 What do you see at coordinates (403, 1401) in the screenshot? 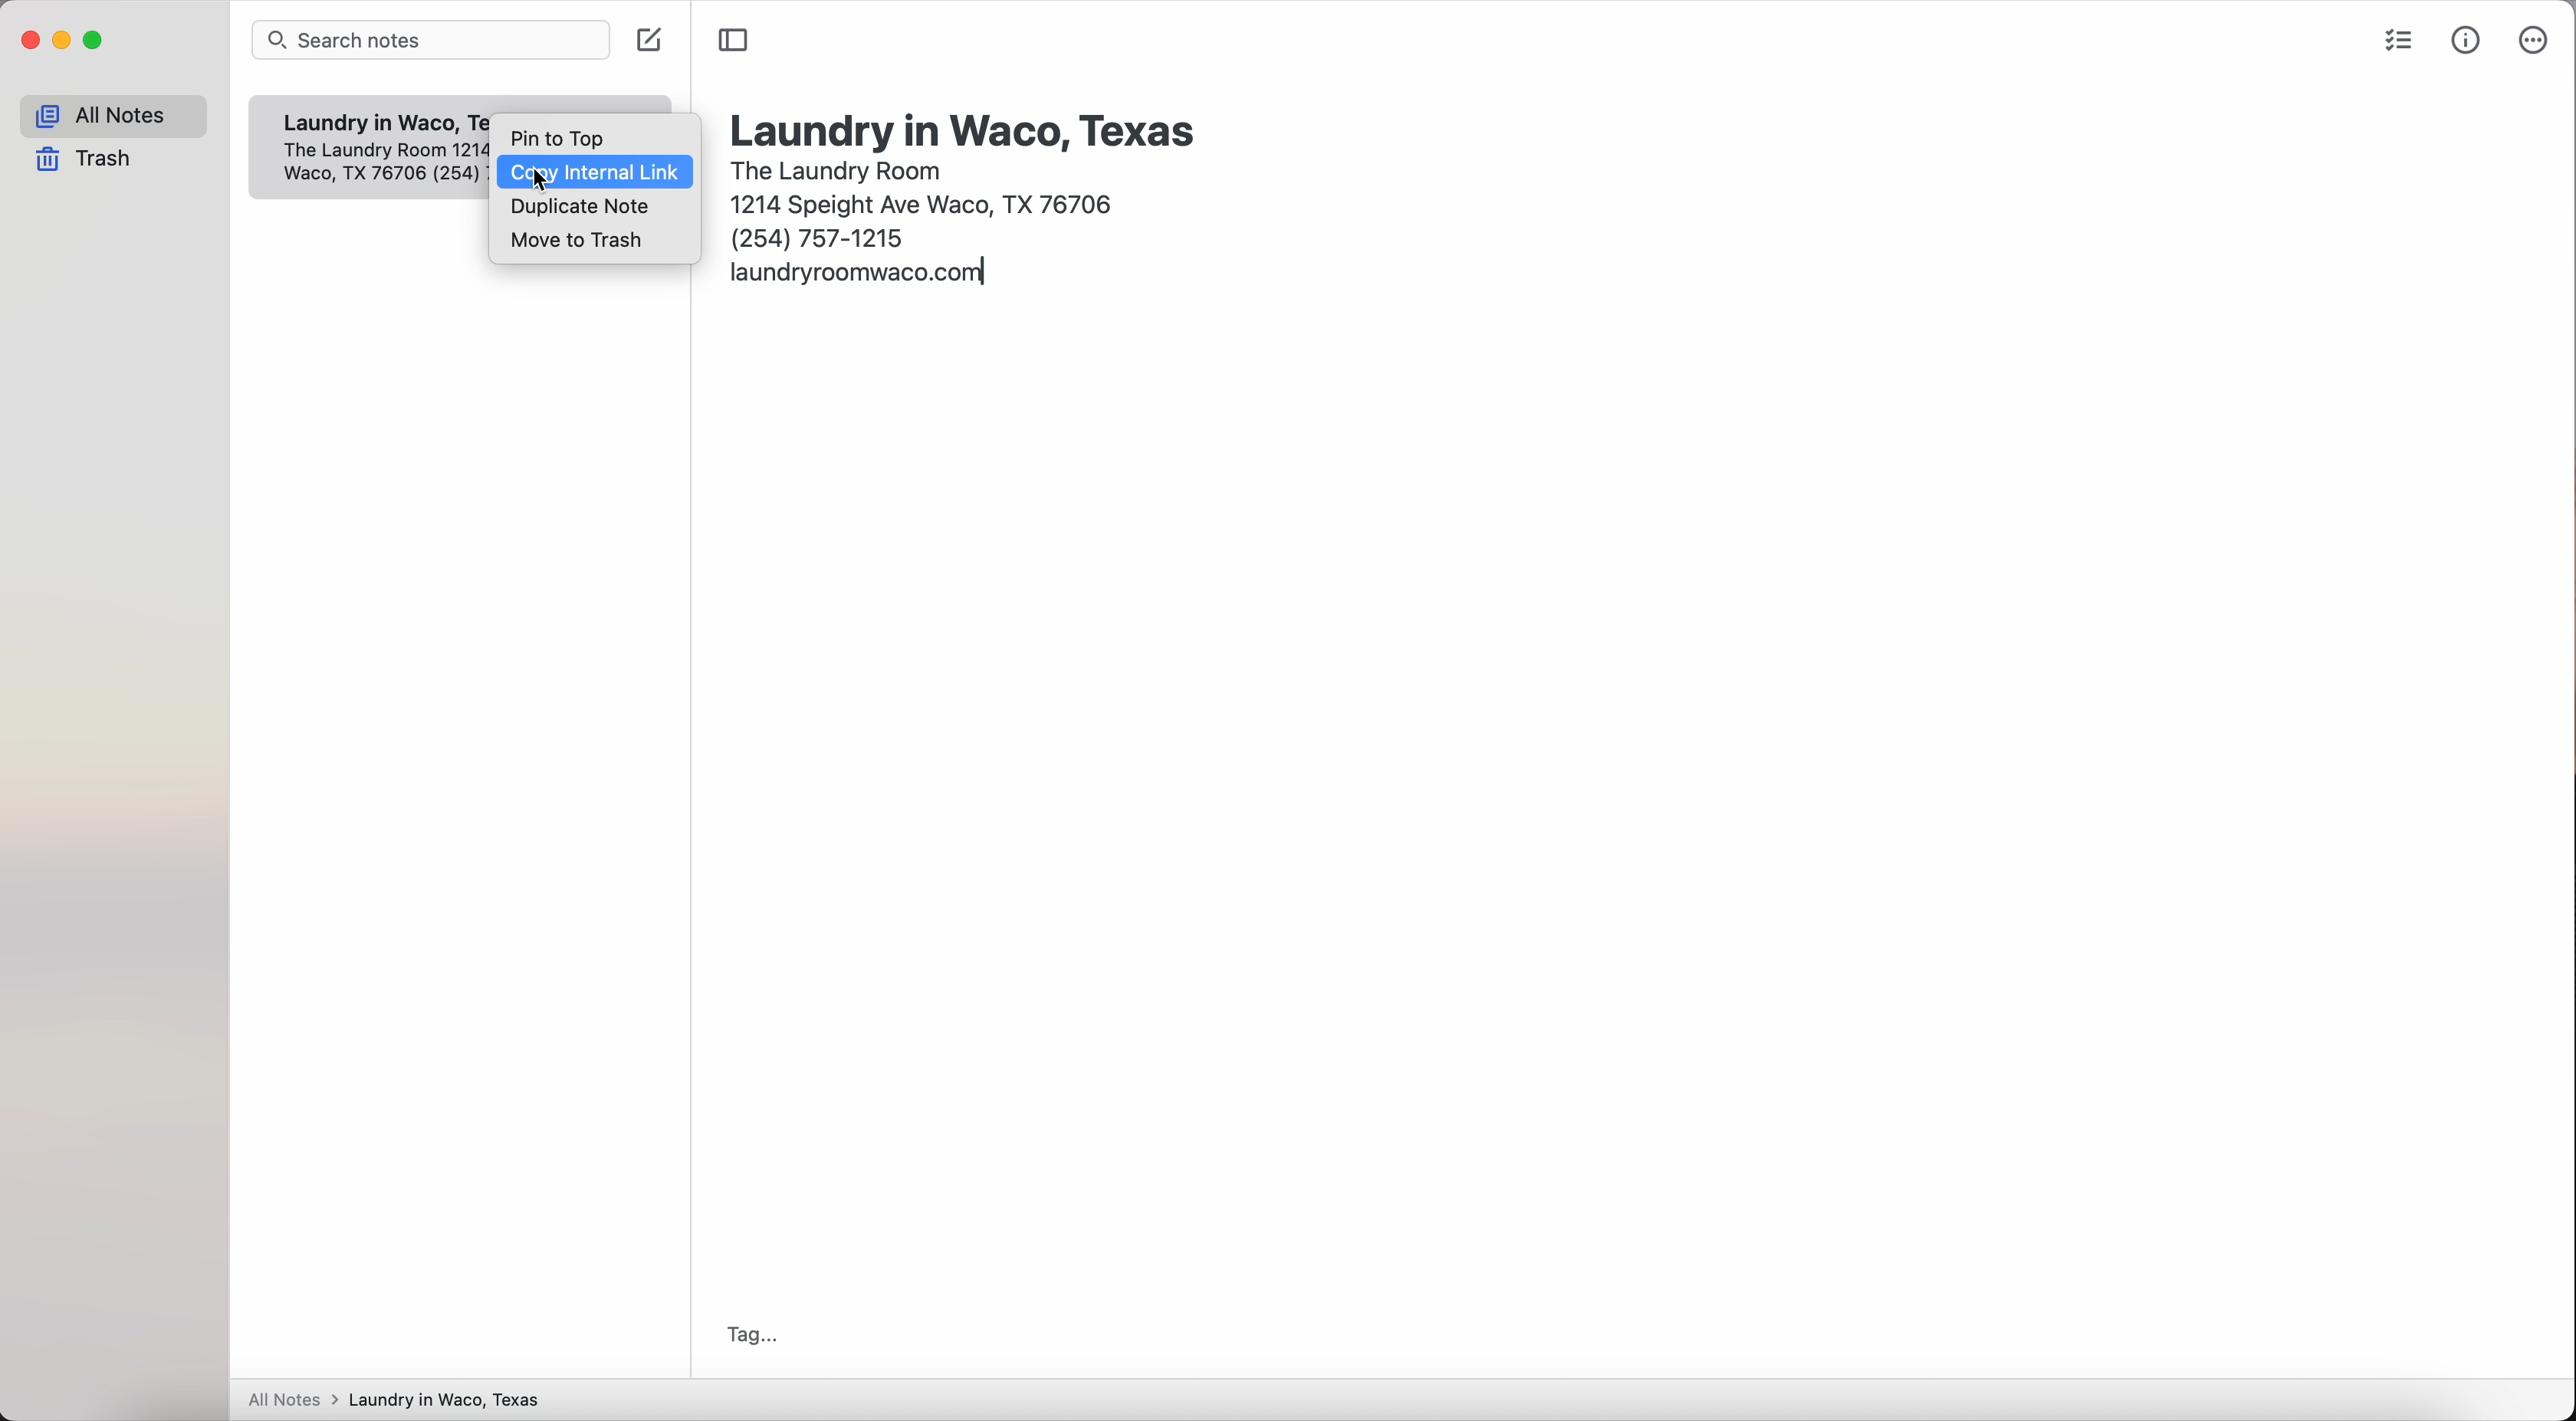
I see `All notes > Laundry in Waco, Texas` at bounding box center [403, 1401].